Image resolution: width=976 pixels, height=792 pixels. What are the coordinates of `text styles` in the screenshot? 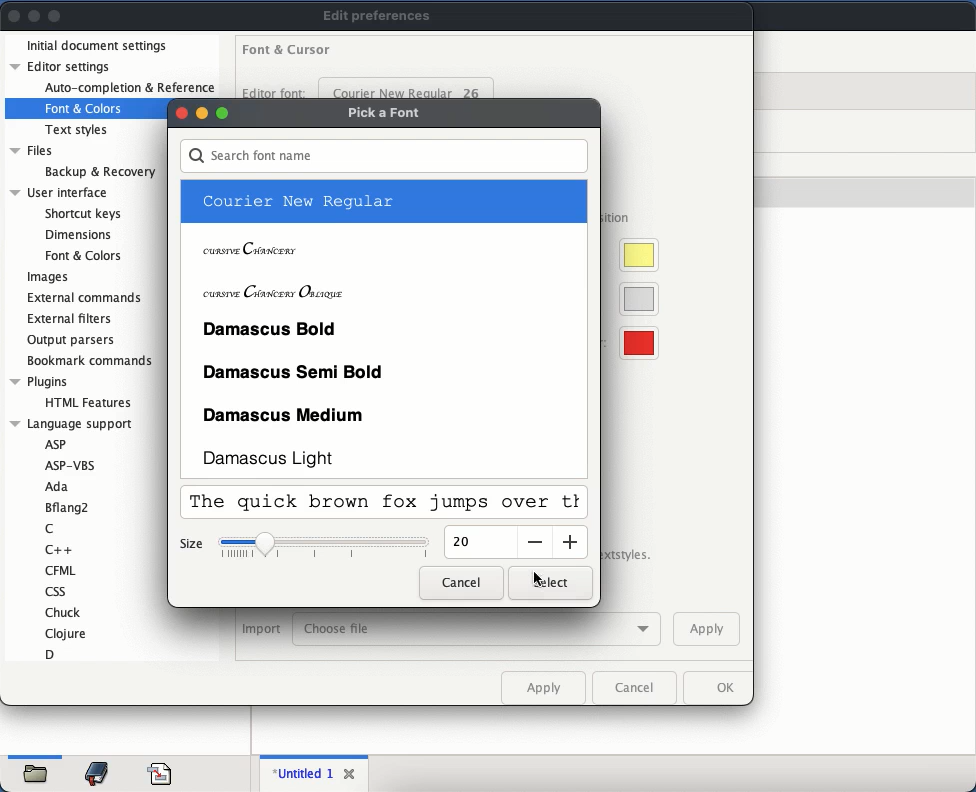 It's located at (79, 129).